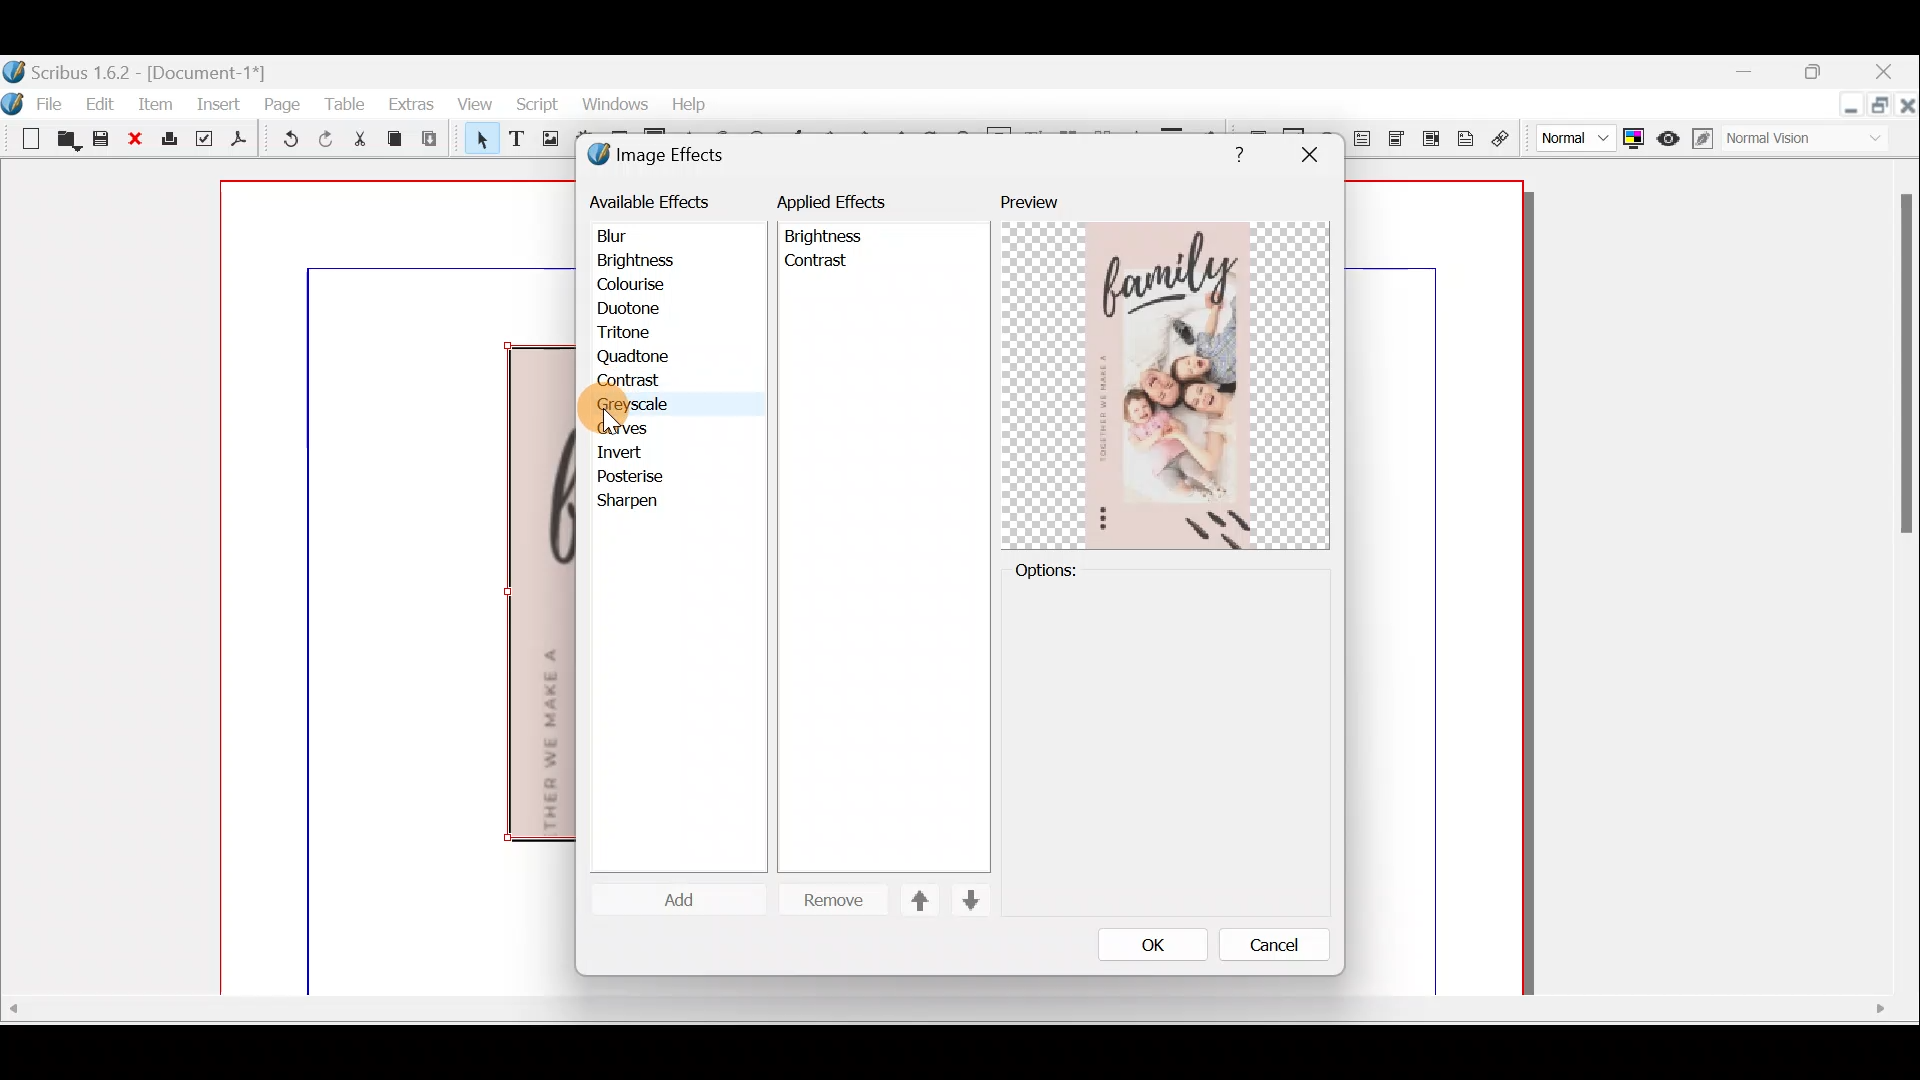 The height and width of the screenshot is (1080, 1920). Describe the element at coordinates (1877, 109) in the screenshot. I see `maximise` at that location.